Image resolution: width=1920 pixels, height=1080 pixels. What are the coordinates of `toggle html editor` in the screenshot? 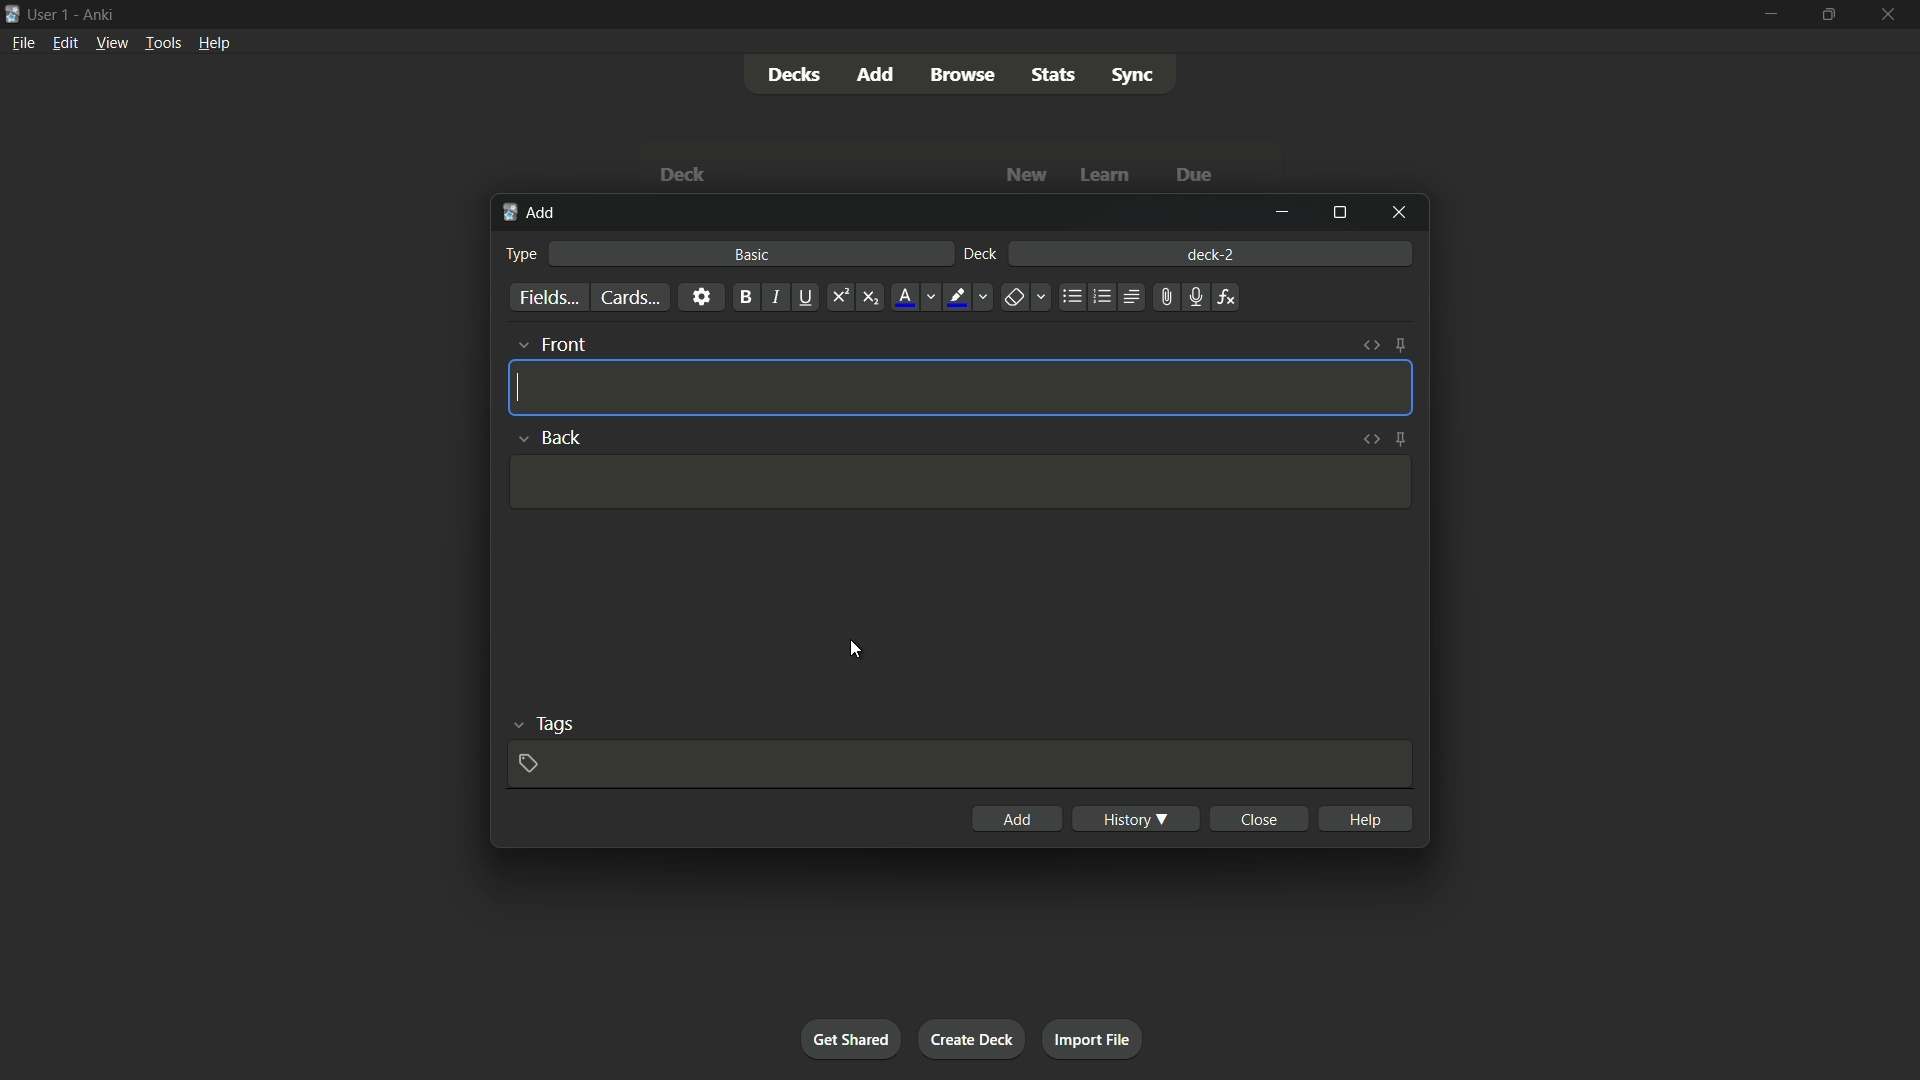 It's located at (1371, 437).